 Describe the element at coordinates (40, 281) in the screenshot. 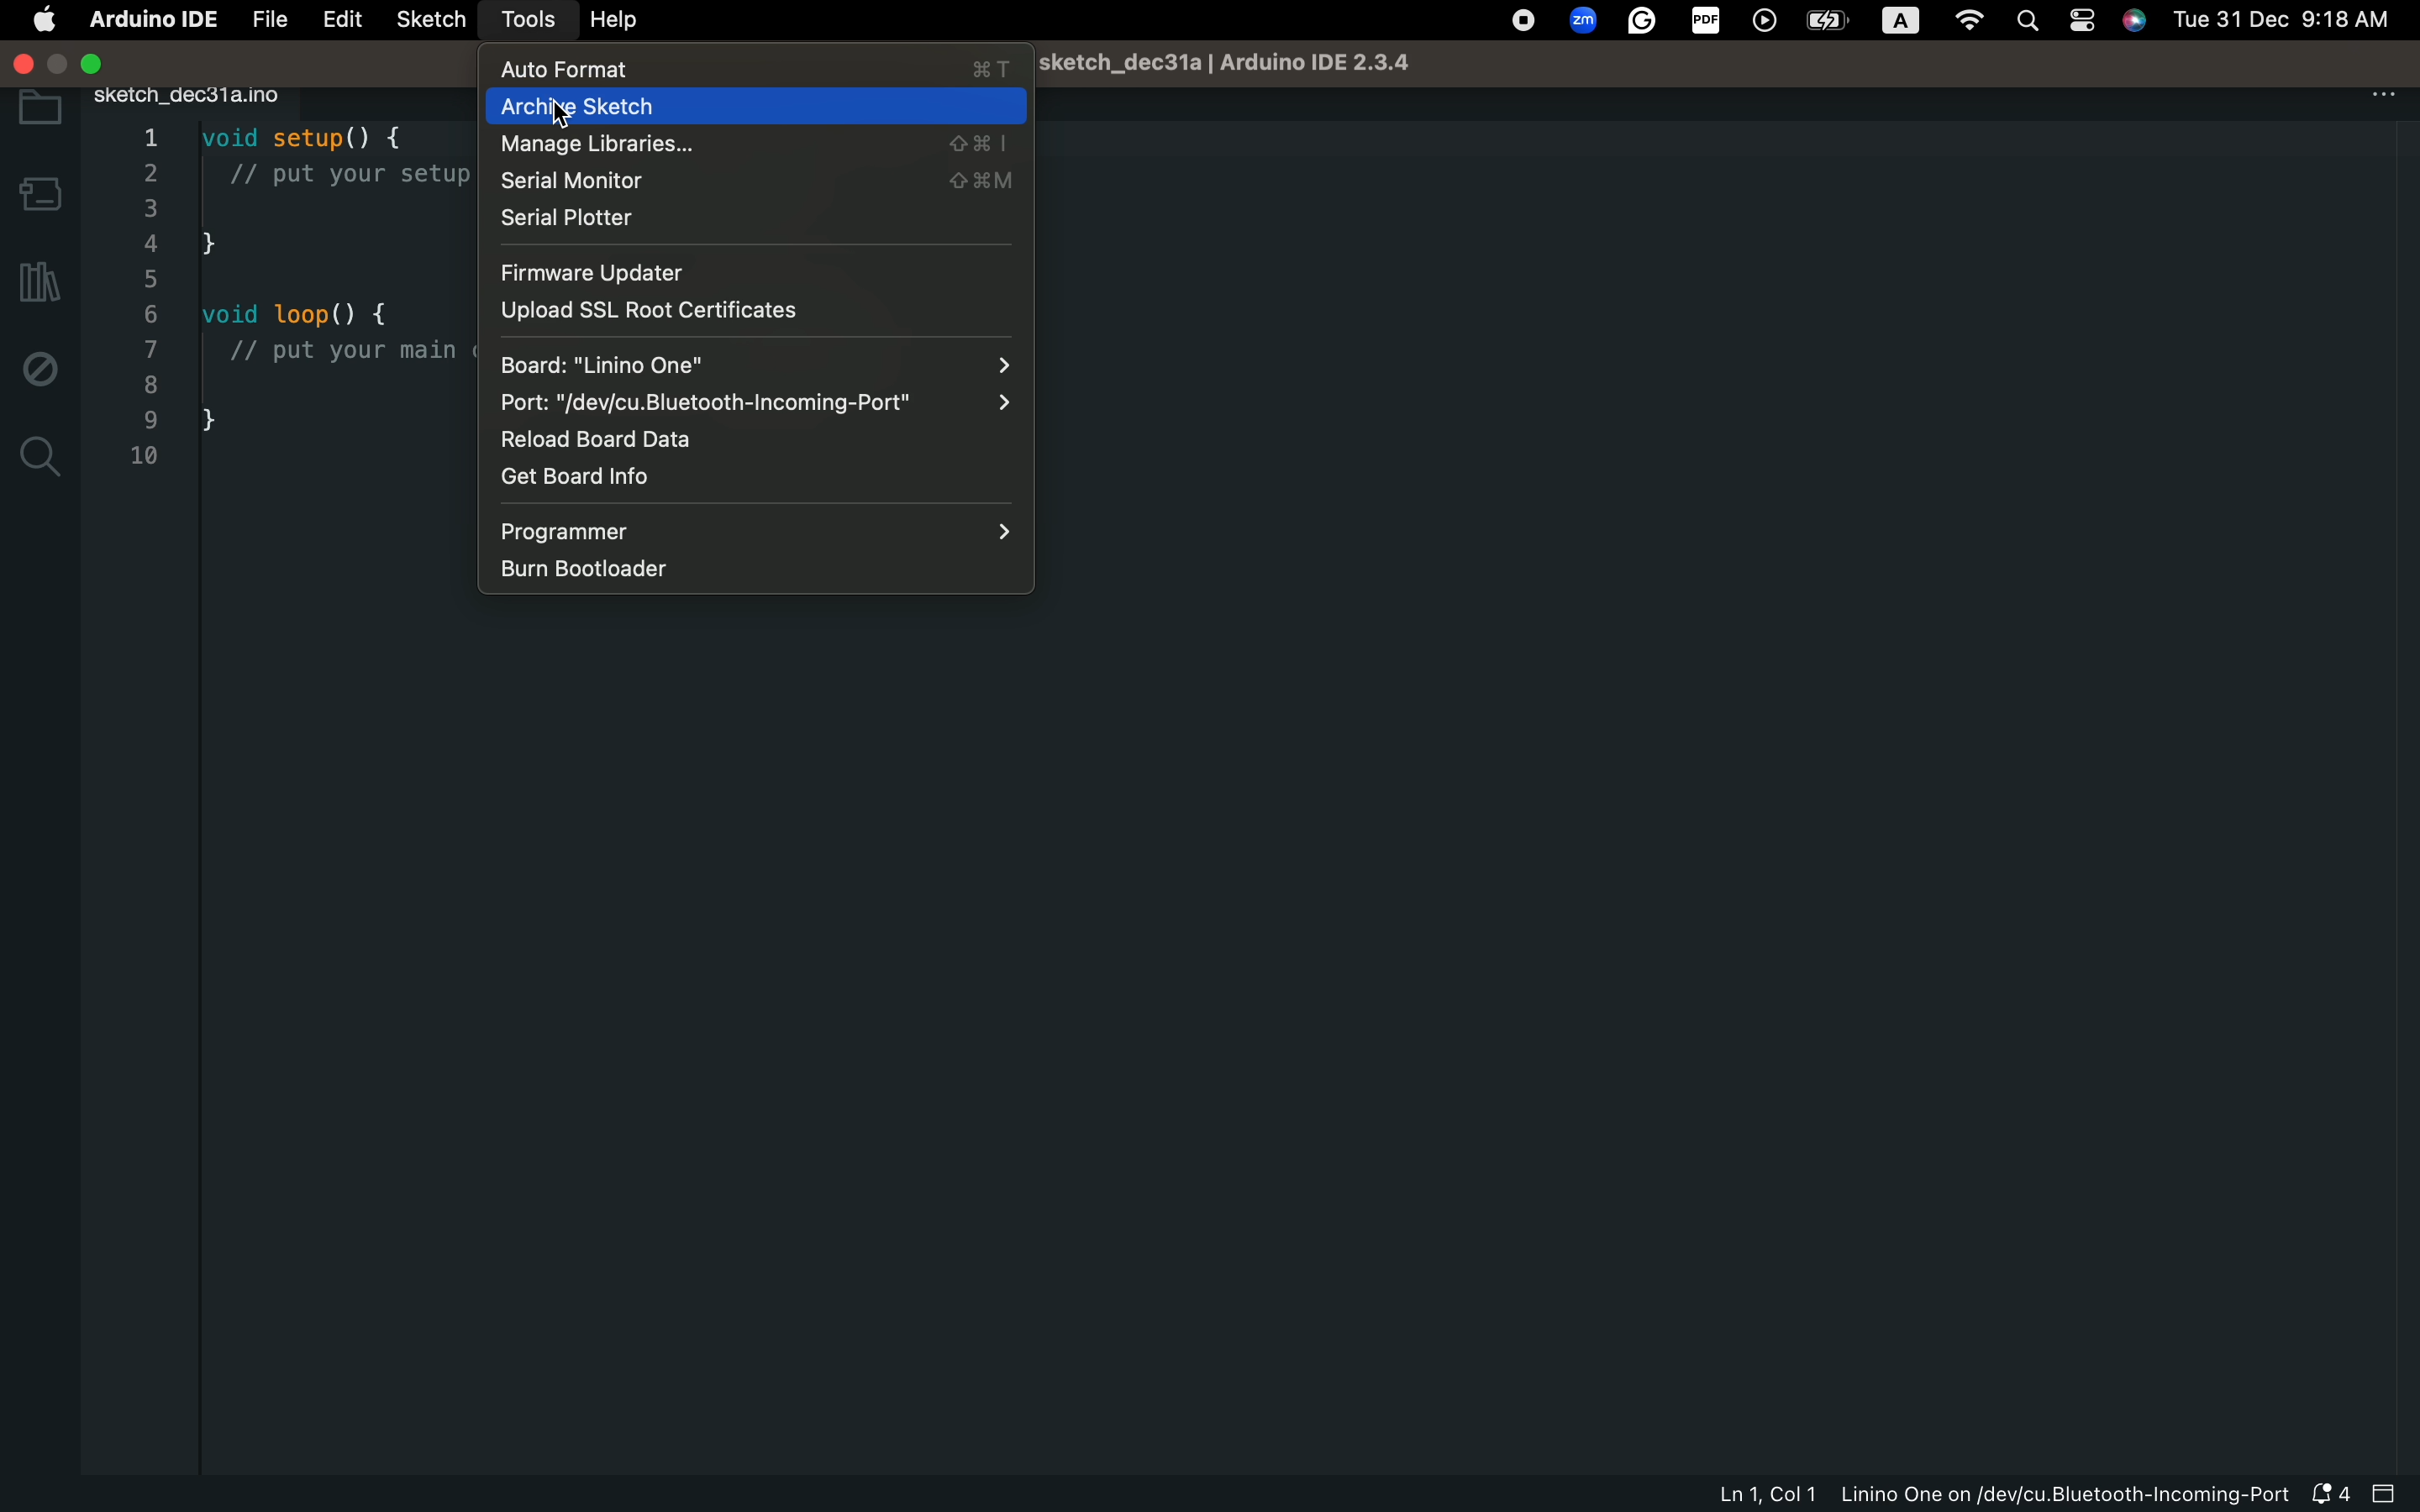

I see `library manager` at that location.